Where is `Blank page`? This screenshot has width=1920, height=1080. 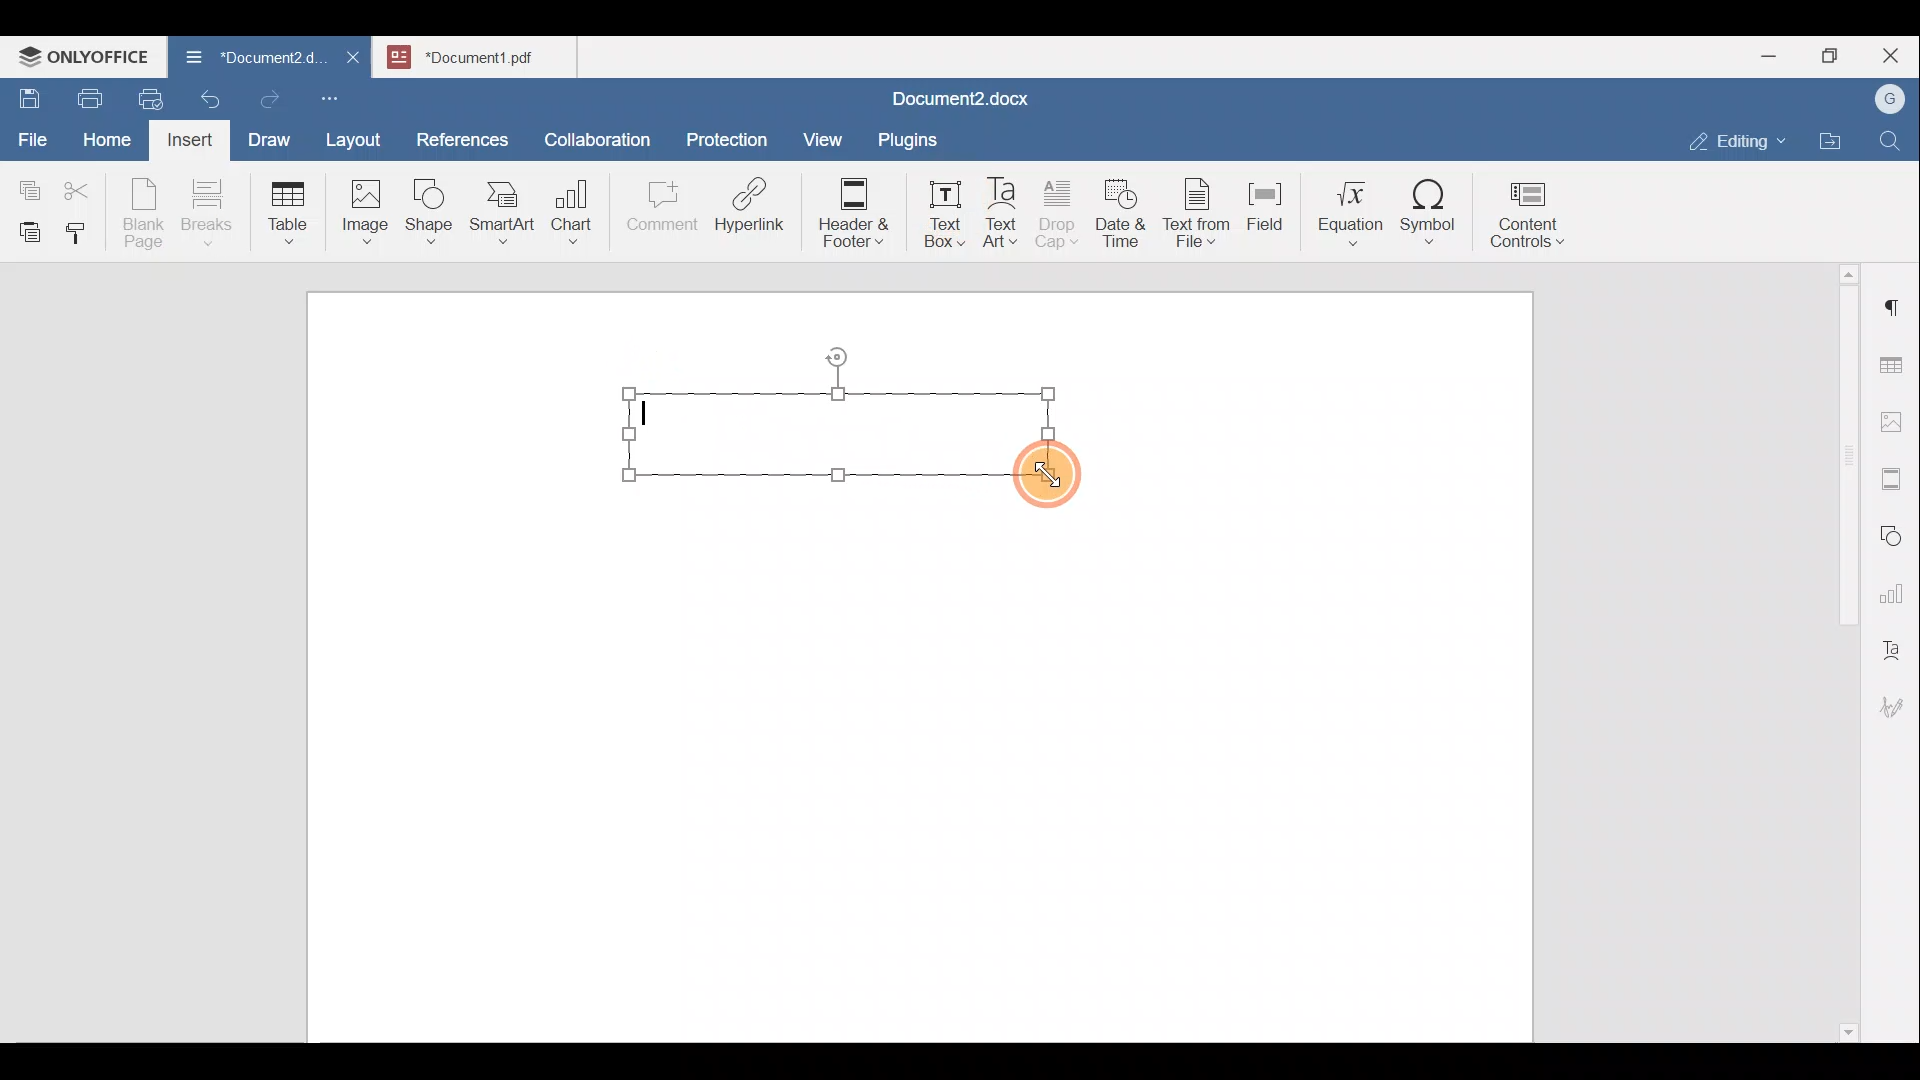 Blank page is located at coordinates (146, 213).